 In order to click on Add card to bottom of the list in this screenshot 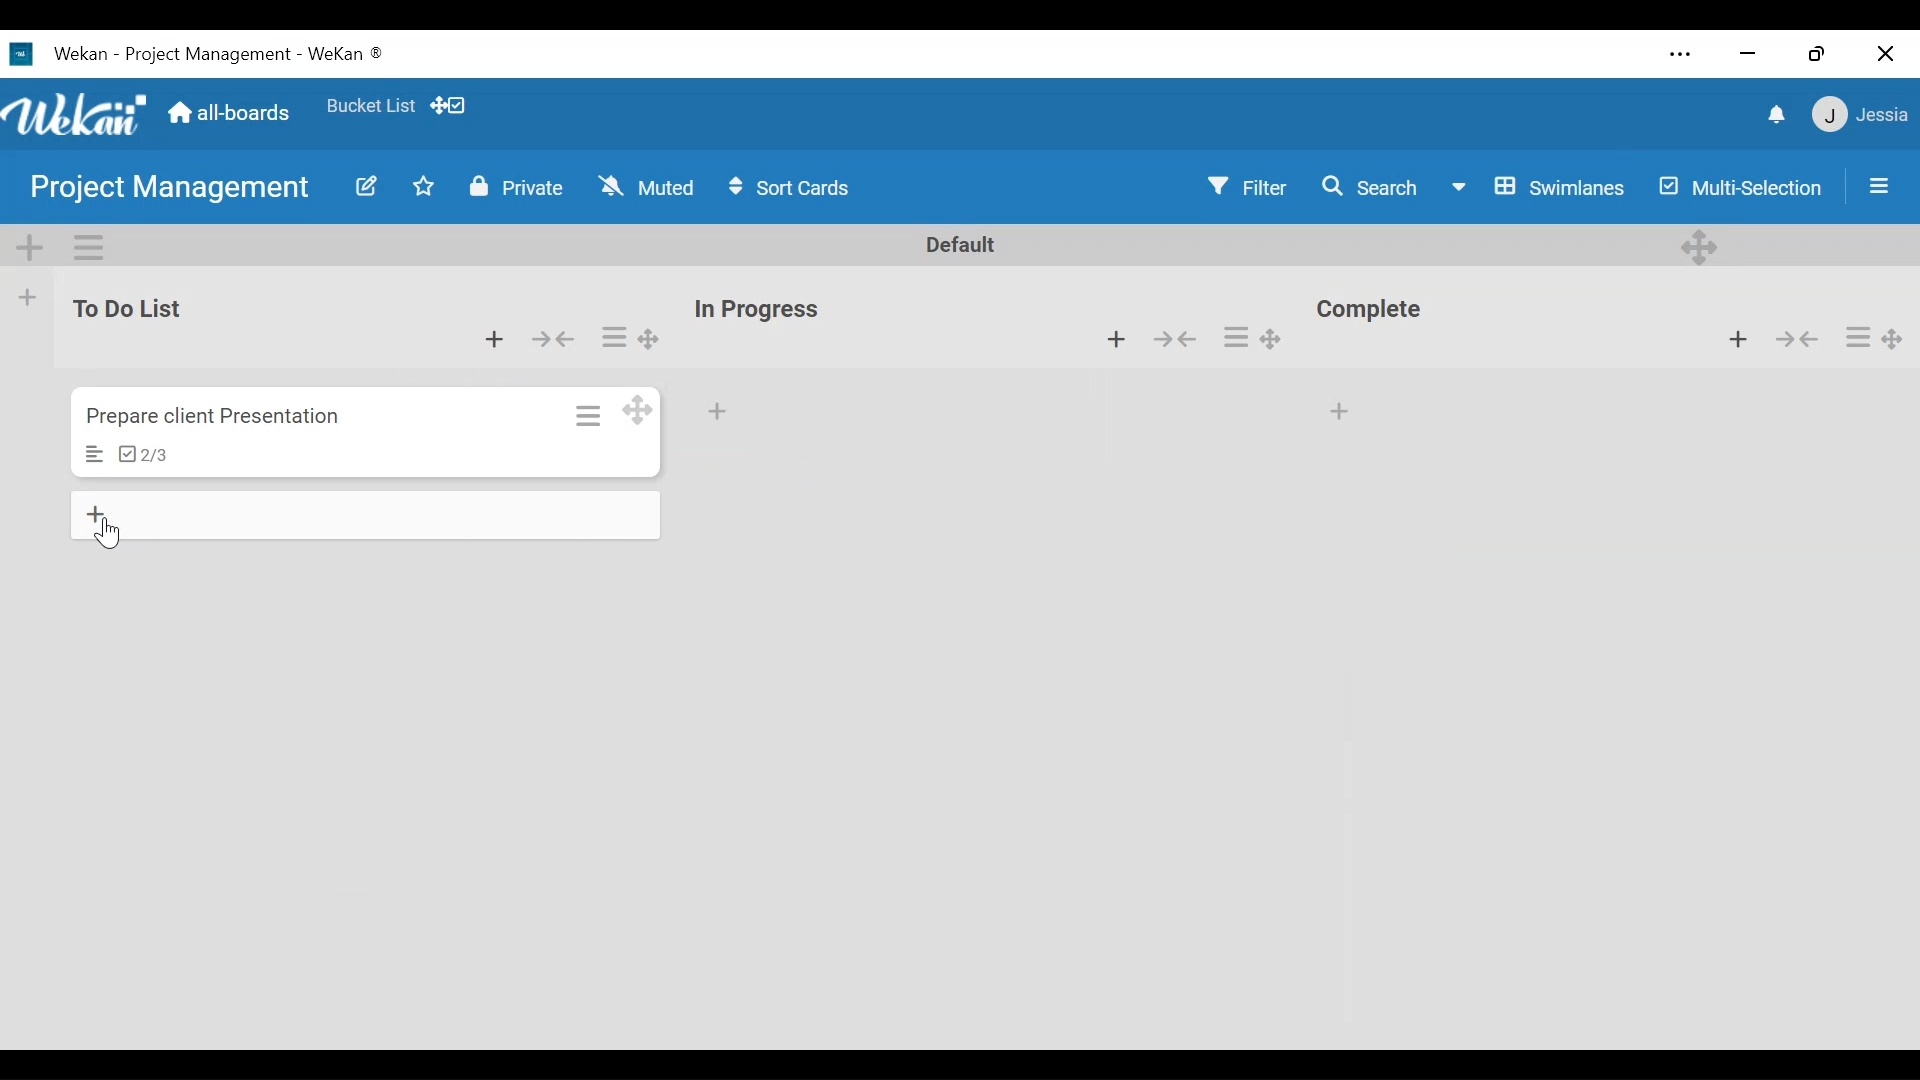, I will do `click(368, 512)`.